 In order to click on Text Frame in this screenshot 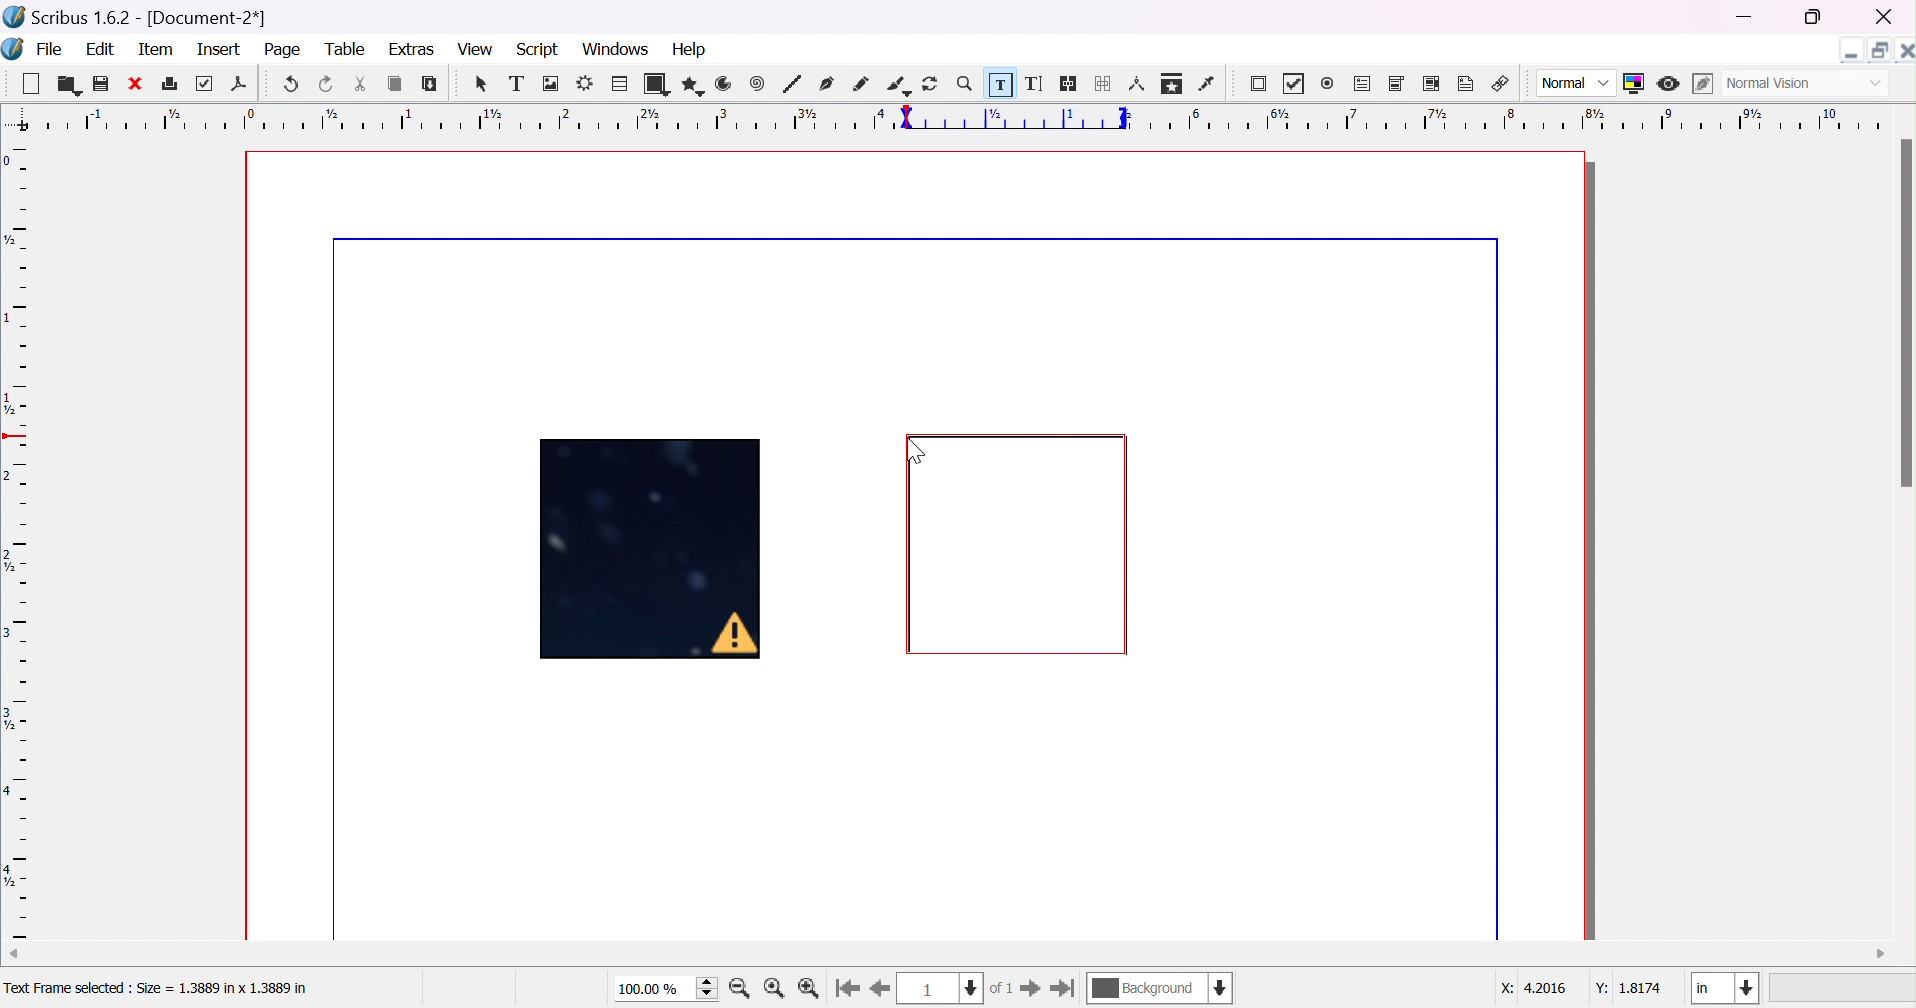, I will do `click(1019, 545)`.